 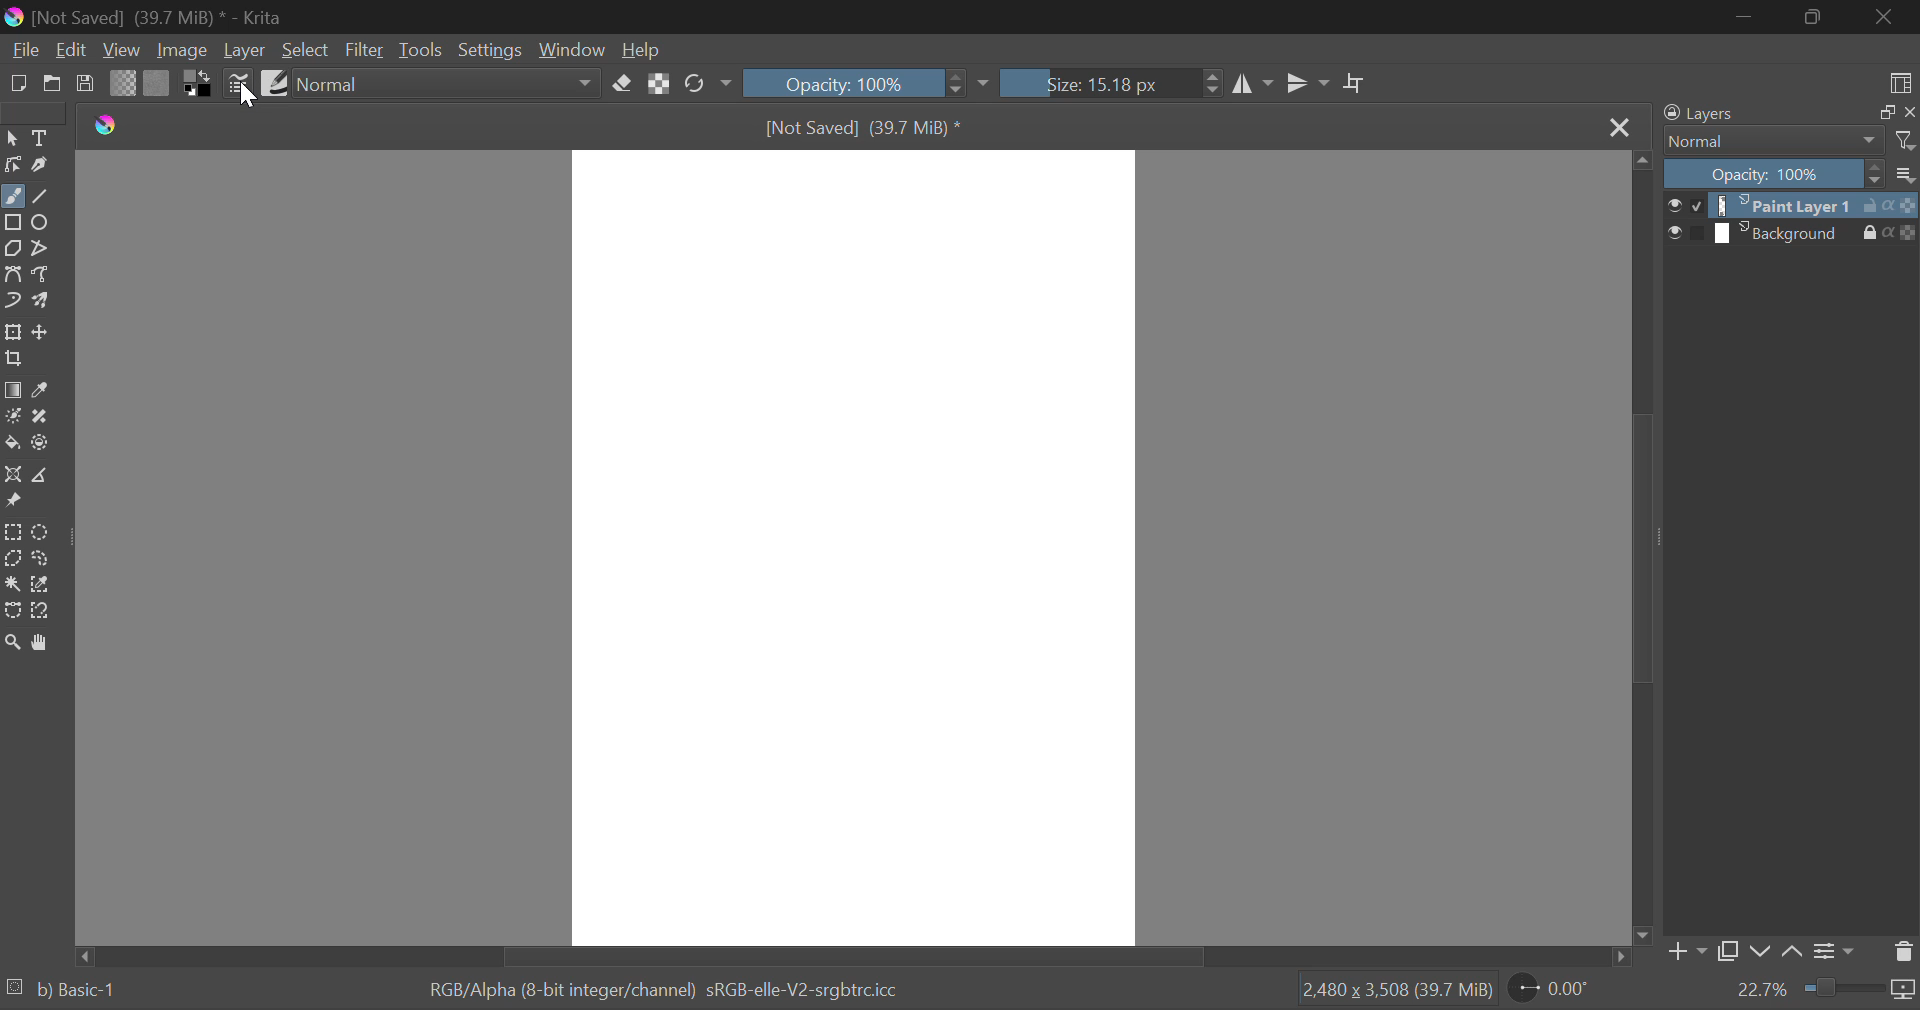 What do you see at coordinates (1903, 82) in the screenshot?
I see `Choose Workspace` at bounding box center [1903, 82].